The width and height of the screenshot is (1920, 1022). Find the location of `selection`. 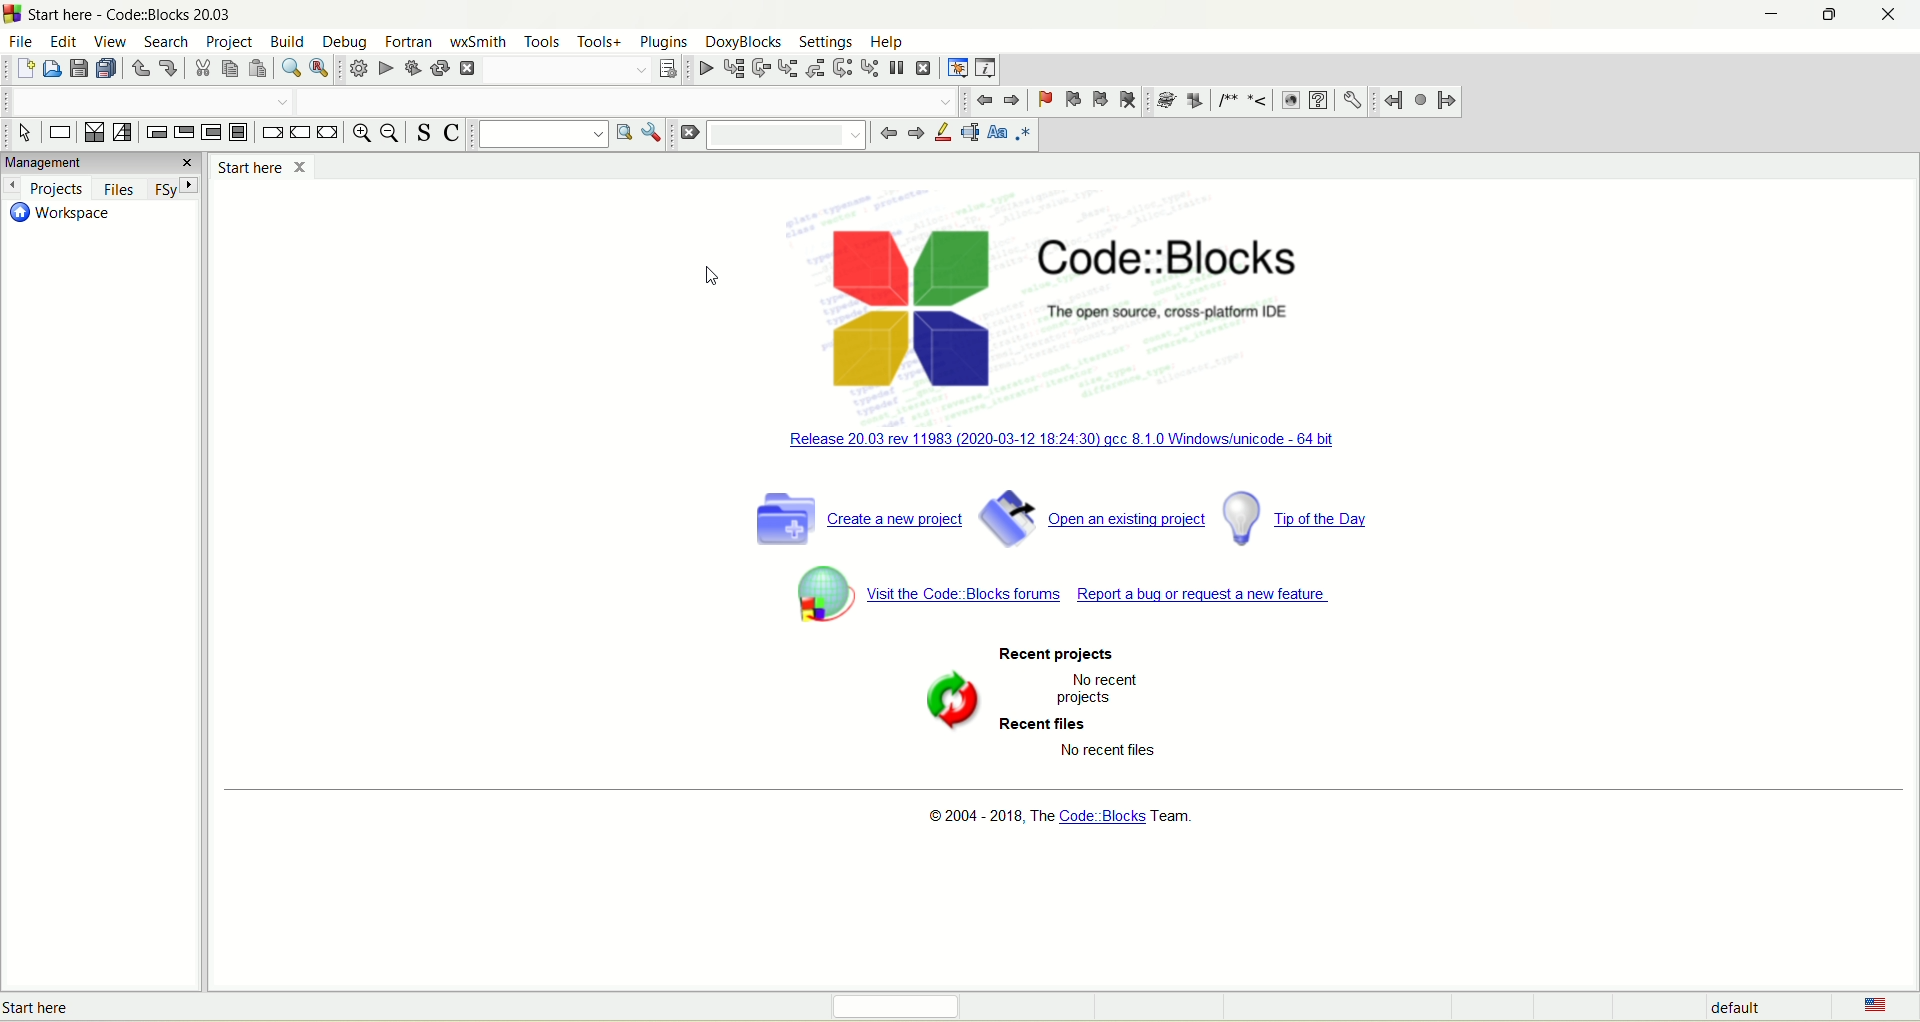

selection is located at coordinates (123, 132).